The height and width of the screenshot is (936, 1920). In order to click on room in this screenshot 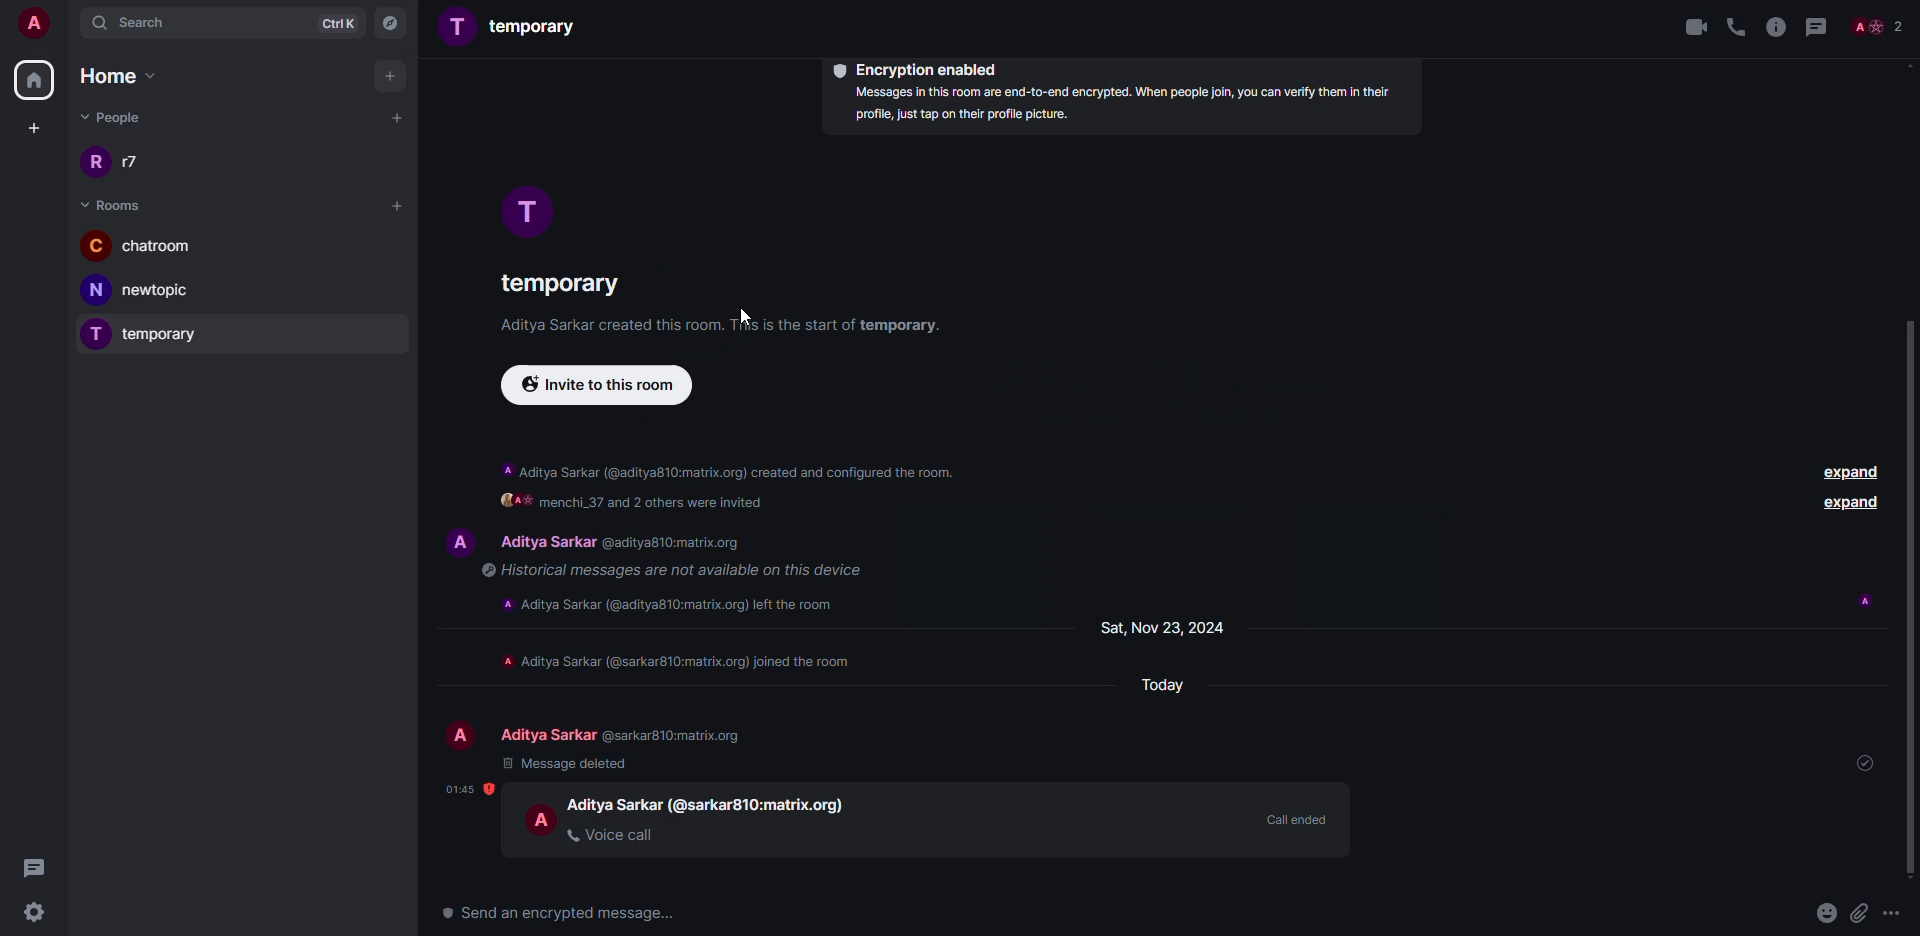, I will do `click(147, 334)`.